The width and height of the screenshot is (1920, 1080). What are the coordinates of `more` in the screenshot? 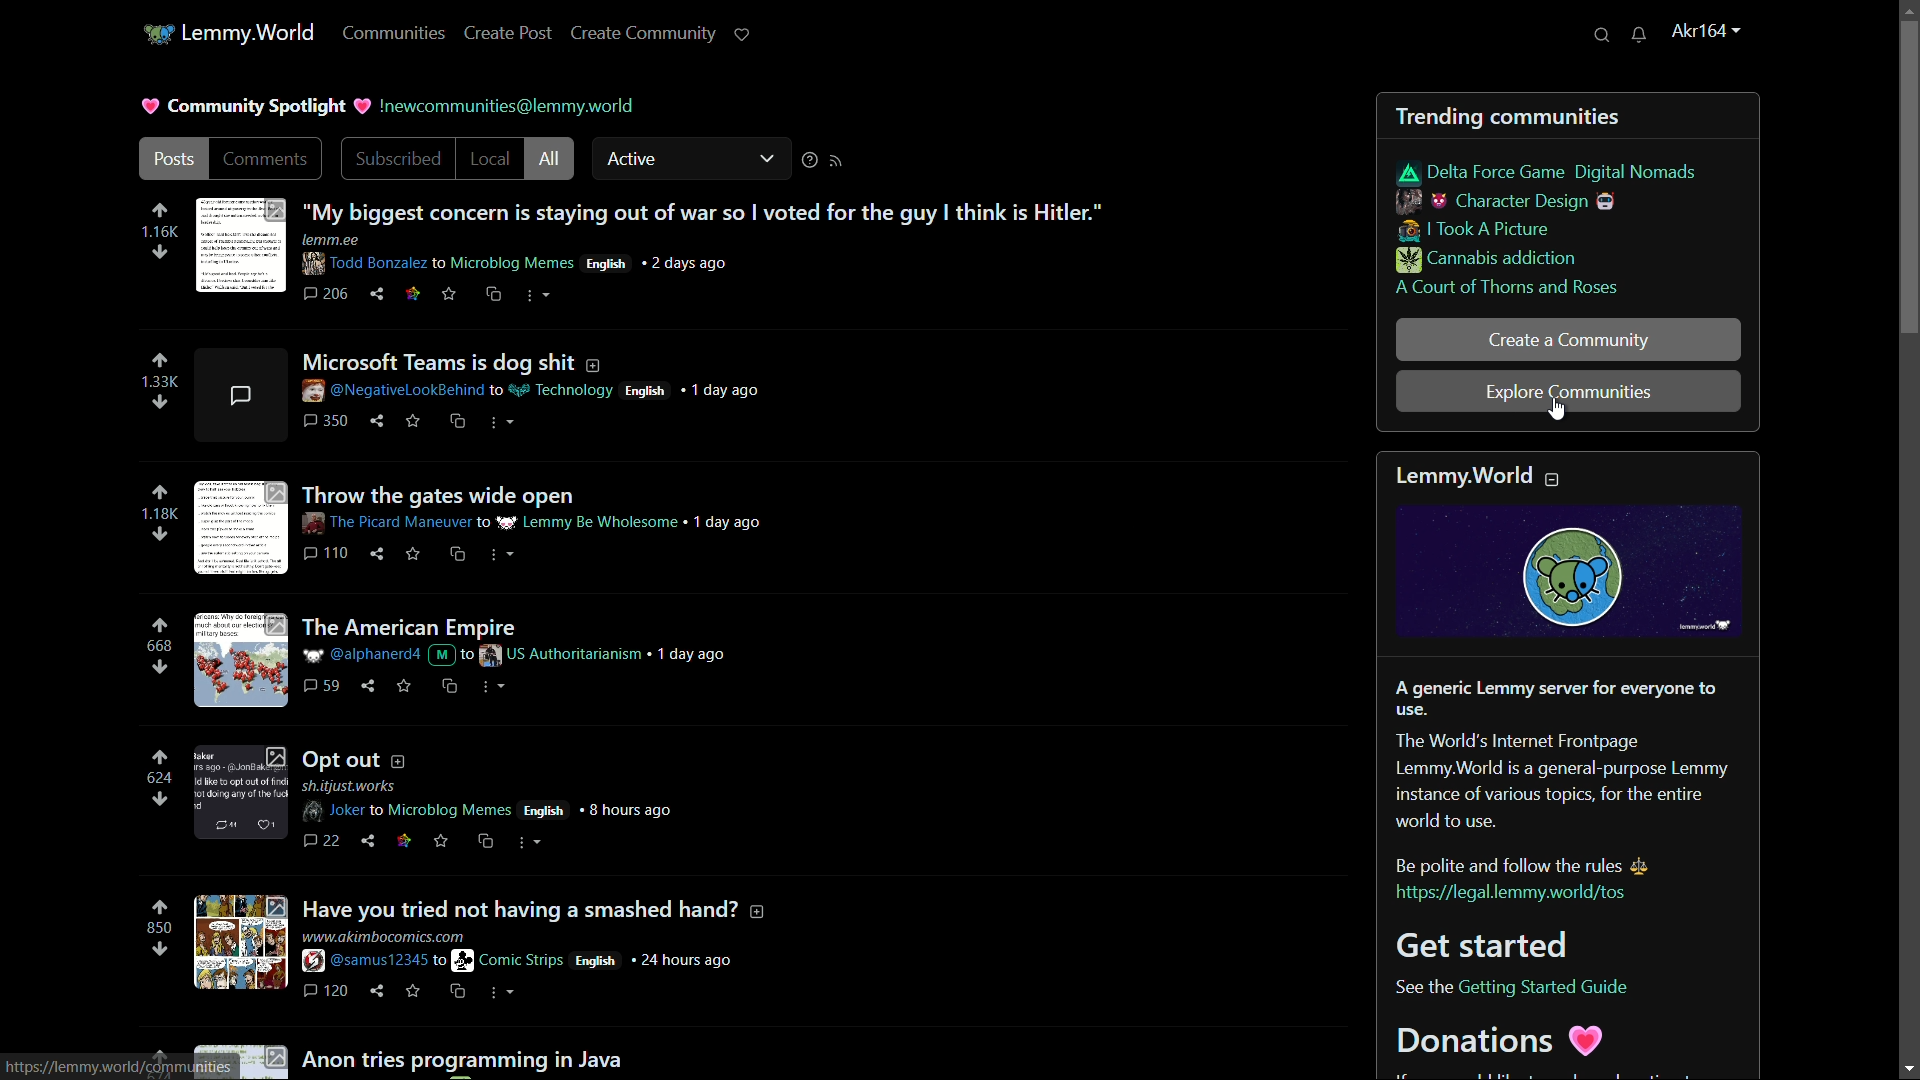 It's located at (503, 554).